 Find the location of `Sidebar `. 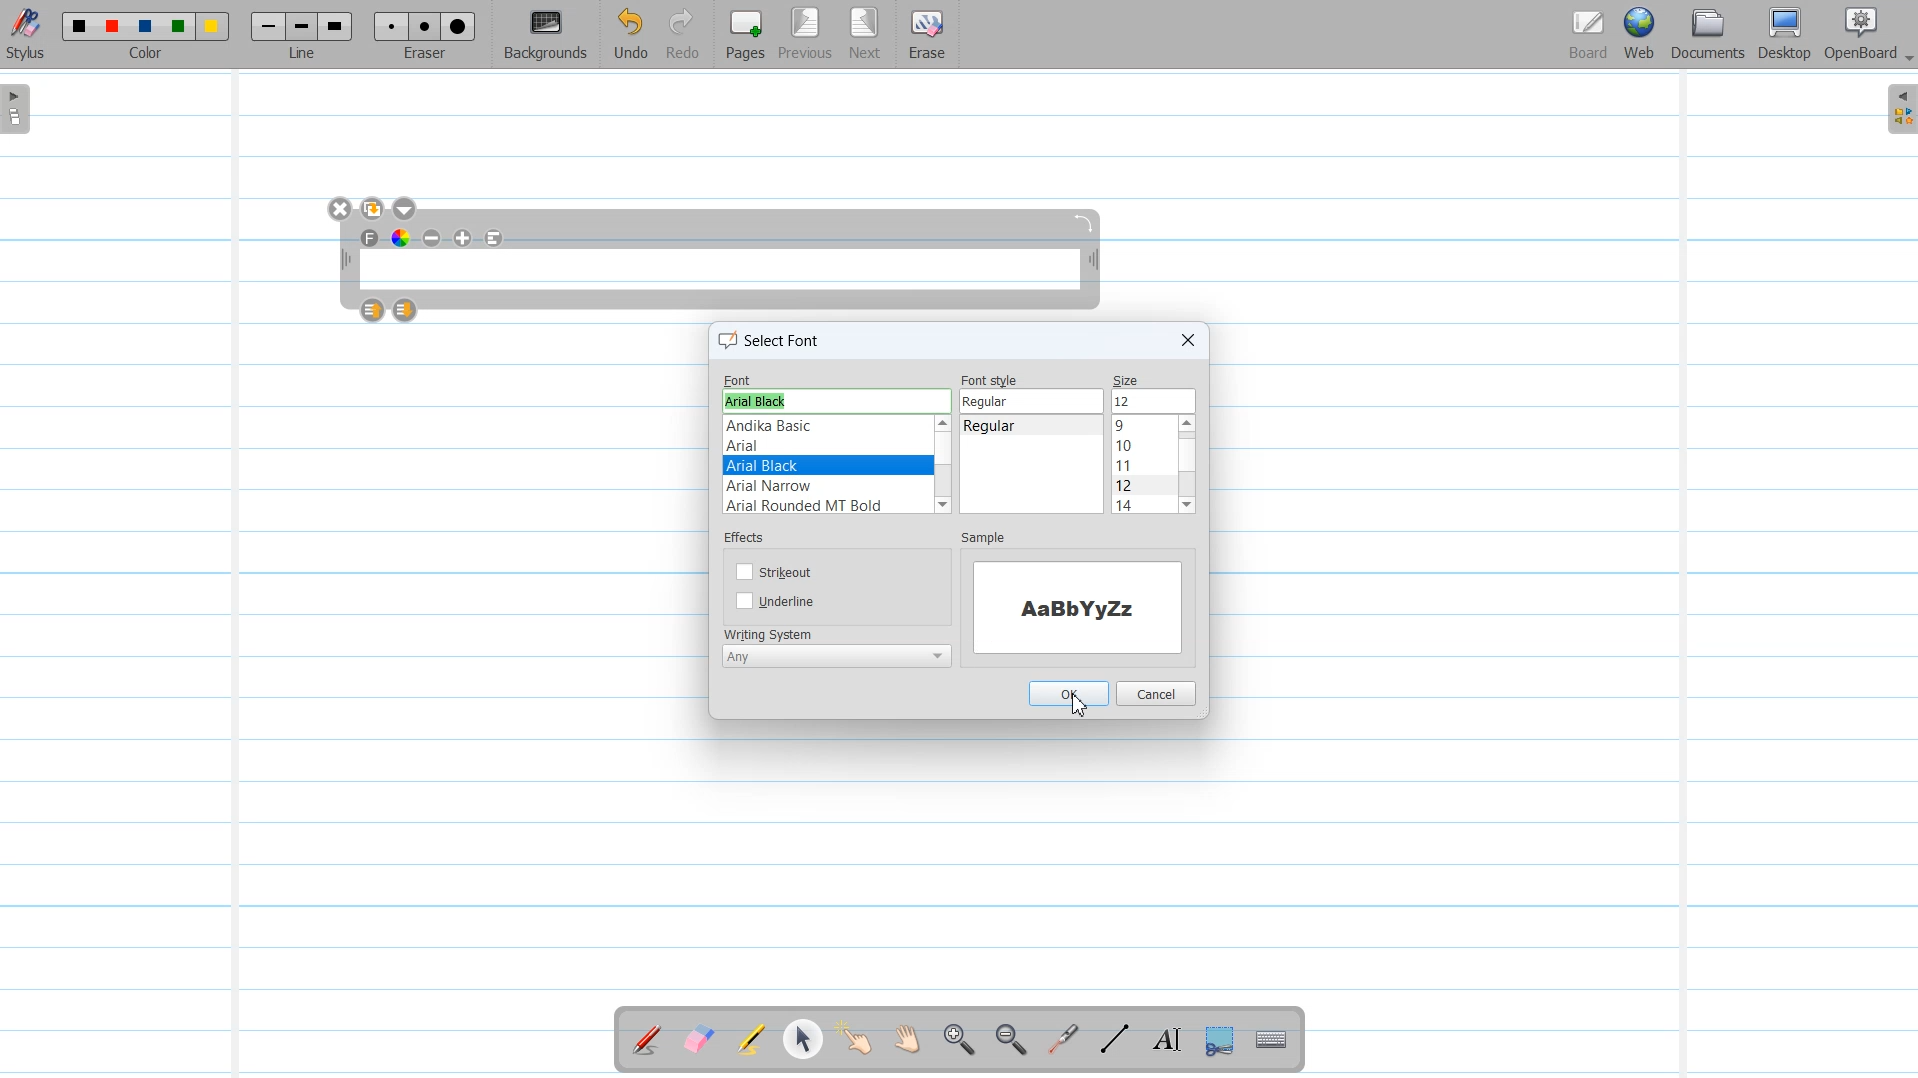

Sidebar  is located at coordinates (1898, 109).